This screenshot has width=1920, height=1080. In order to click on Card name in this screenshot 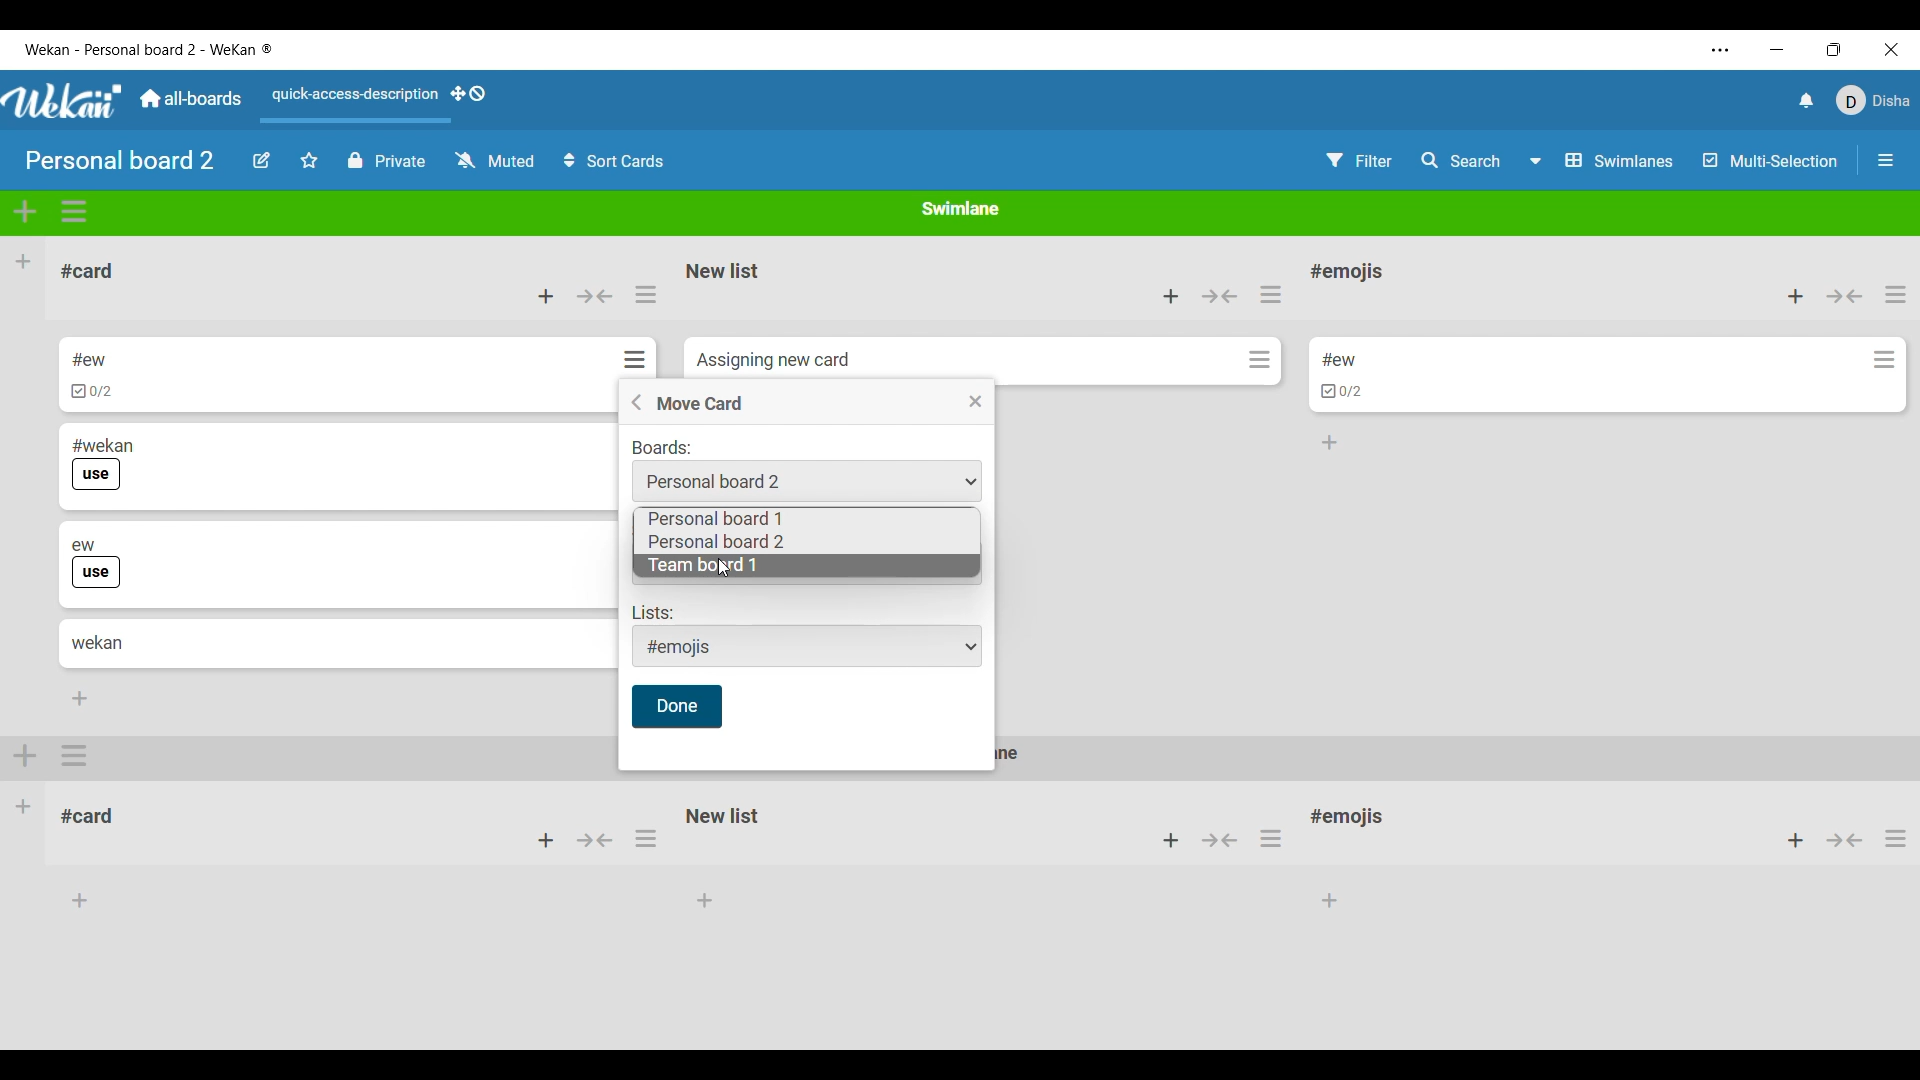, I will do `click(773, 361)`.